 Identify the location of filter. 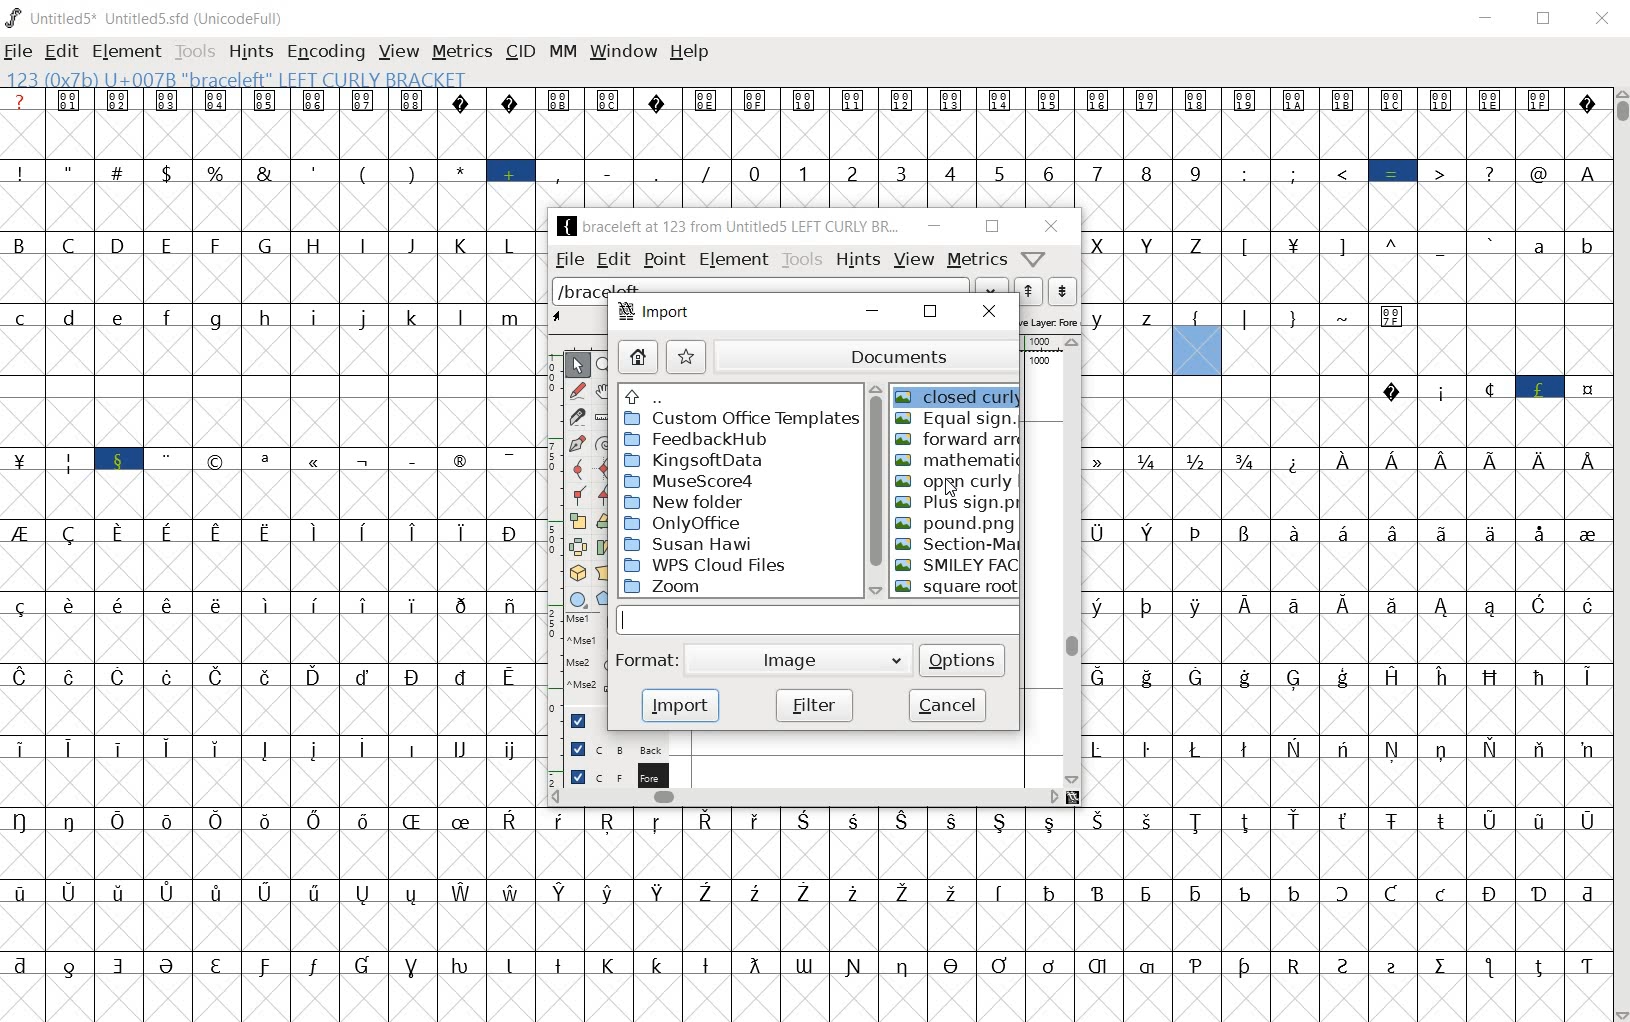
(813, 704).